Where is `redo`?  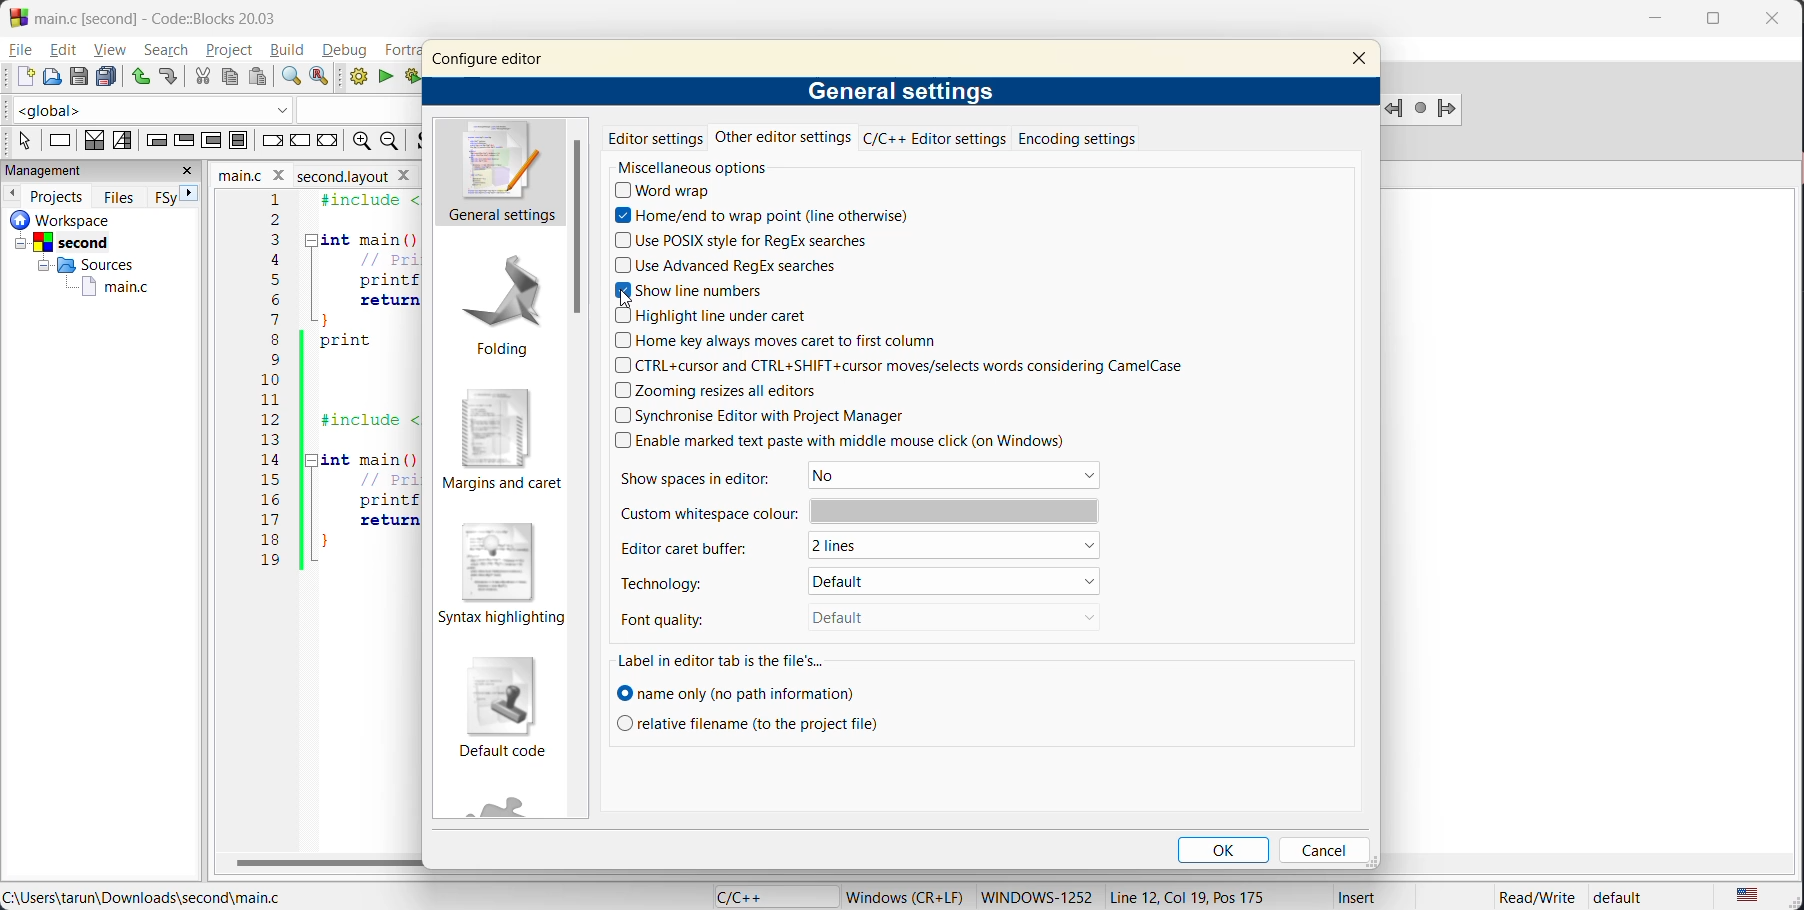 redo is located at coordinates (169, 79).